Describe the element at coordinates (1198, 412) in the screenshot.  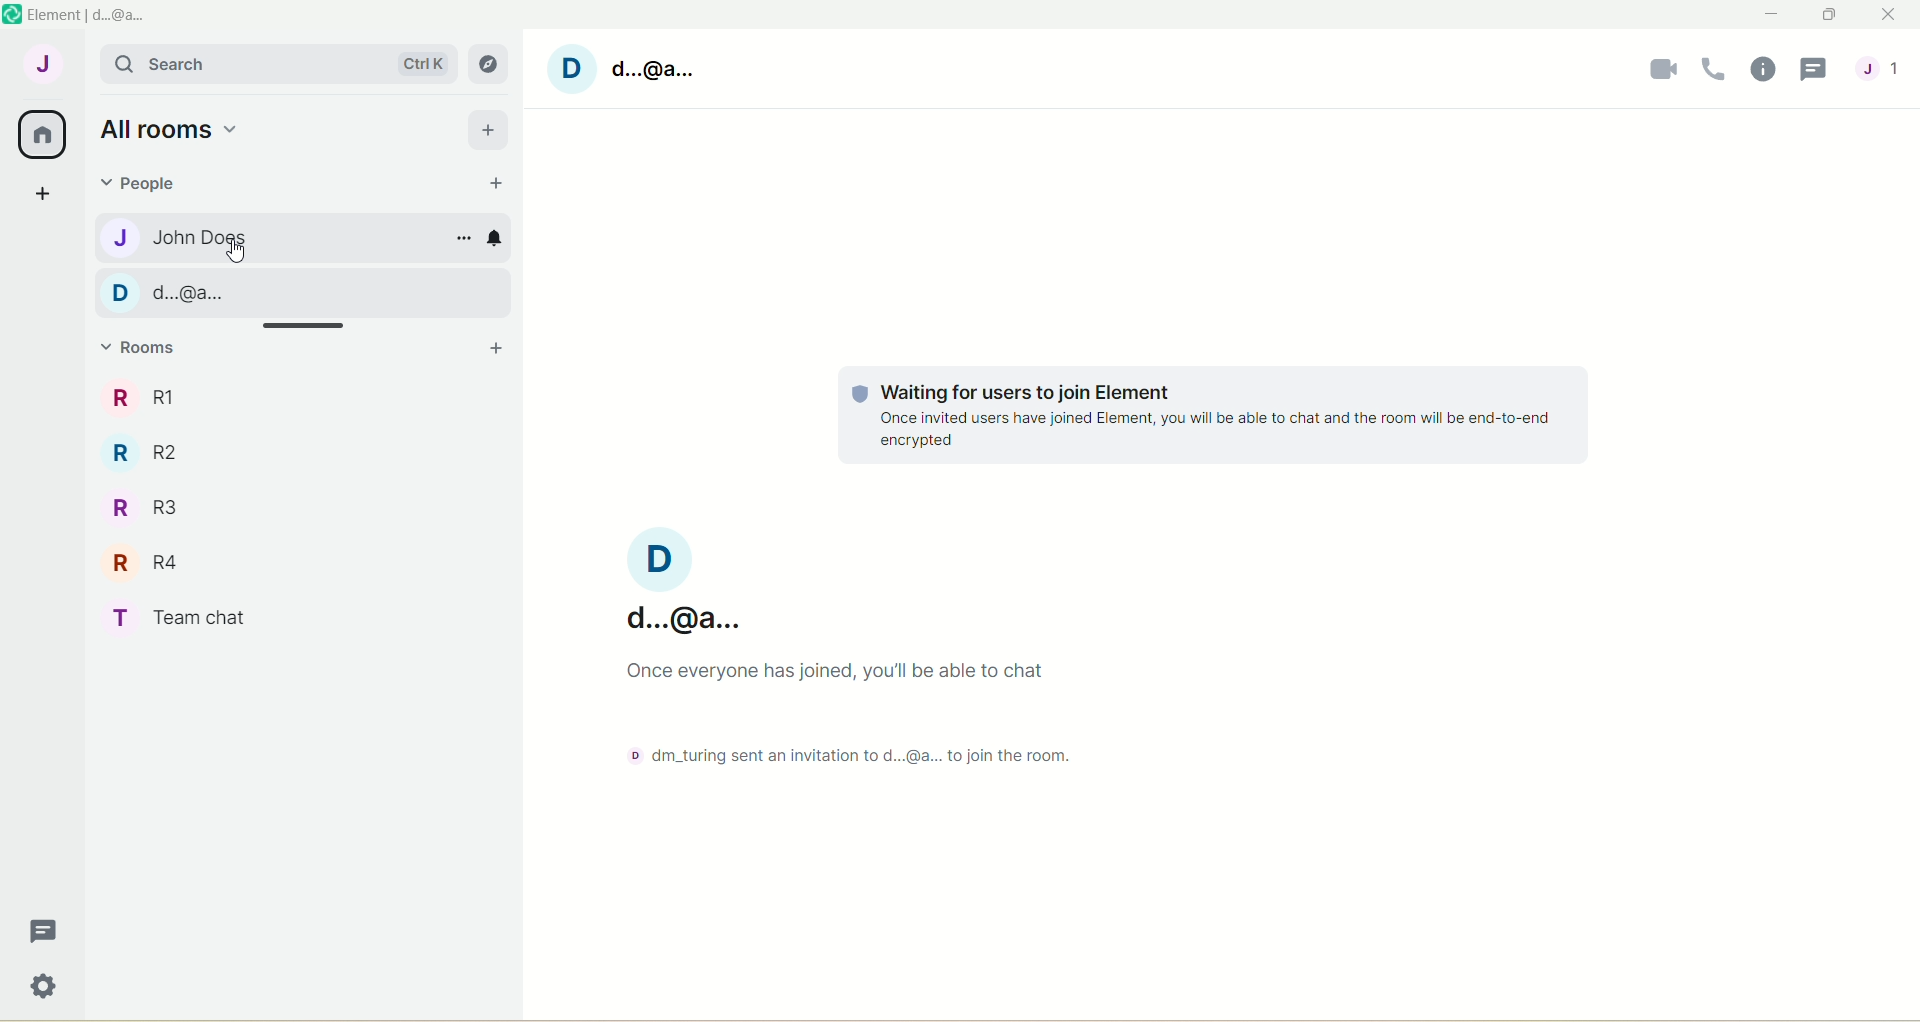
I see `Waiting for user to join Element` at that location.